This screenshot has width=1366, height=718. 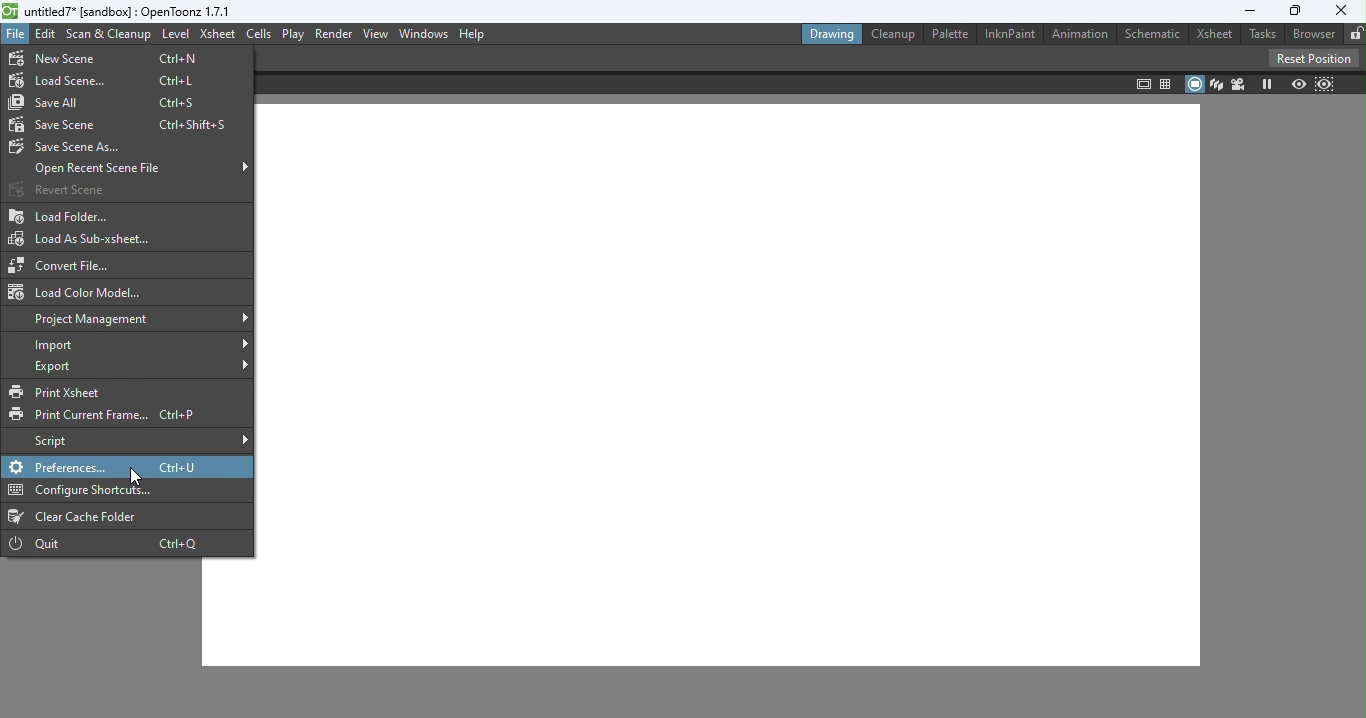 What do you see at coordinates (131, 11) in the screenshot?
I see `File name` at bounding box center [131, 11].